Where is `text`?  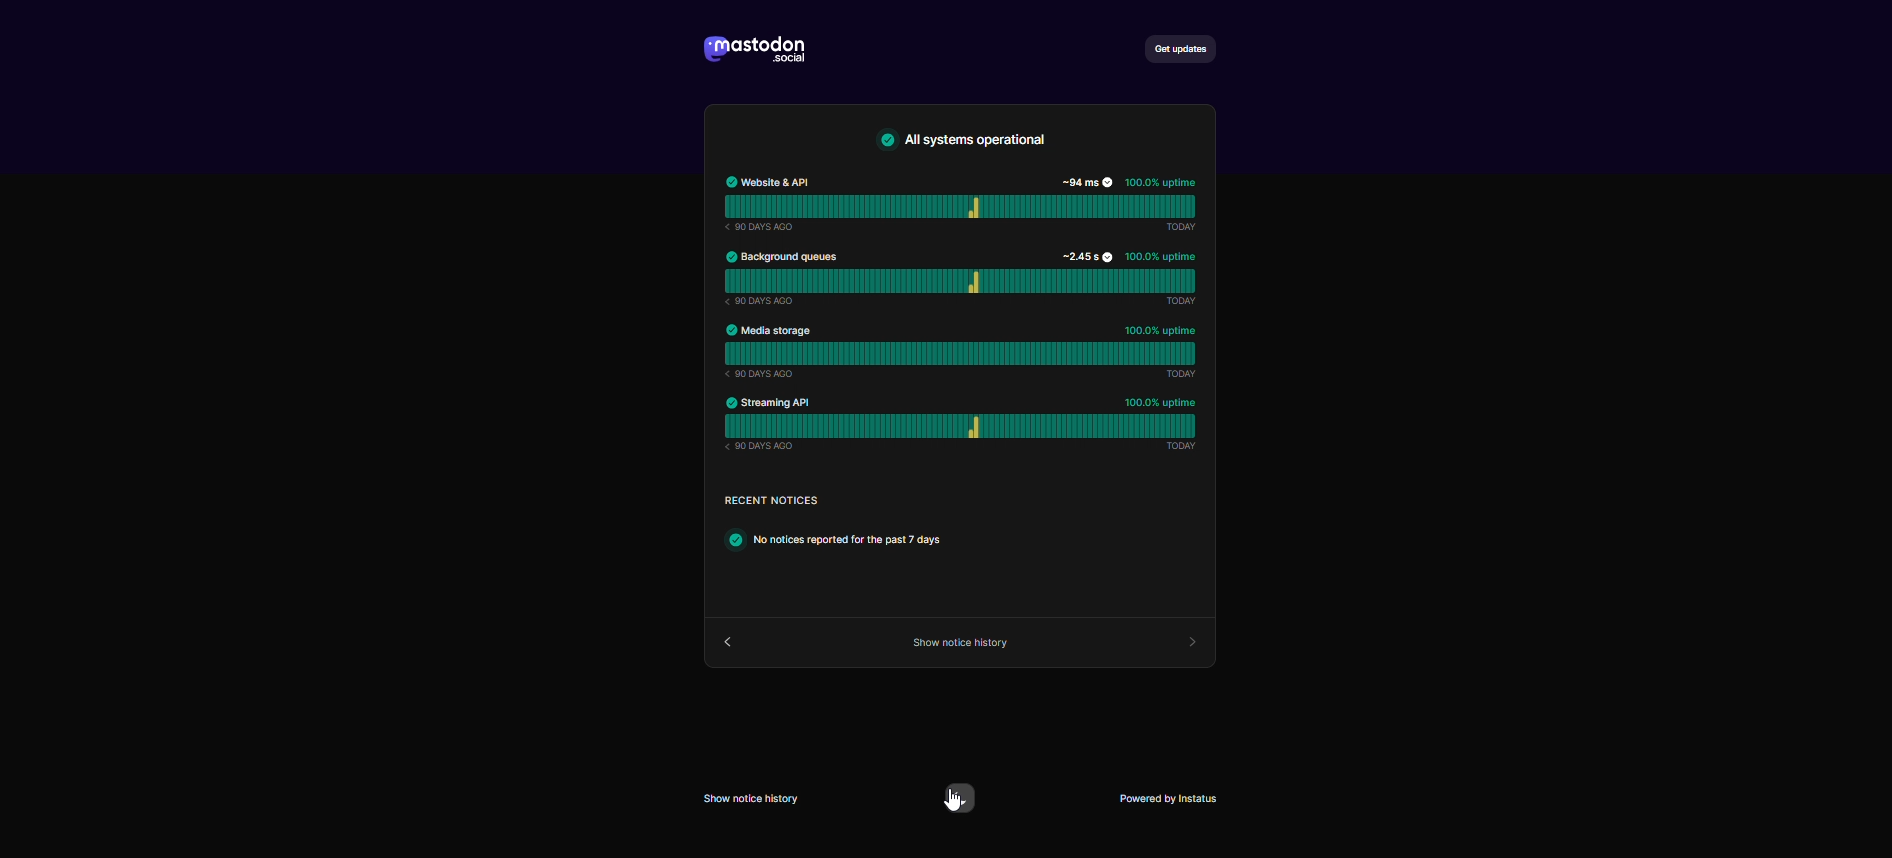
text is located at coordinates (972, 141).